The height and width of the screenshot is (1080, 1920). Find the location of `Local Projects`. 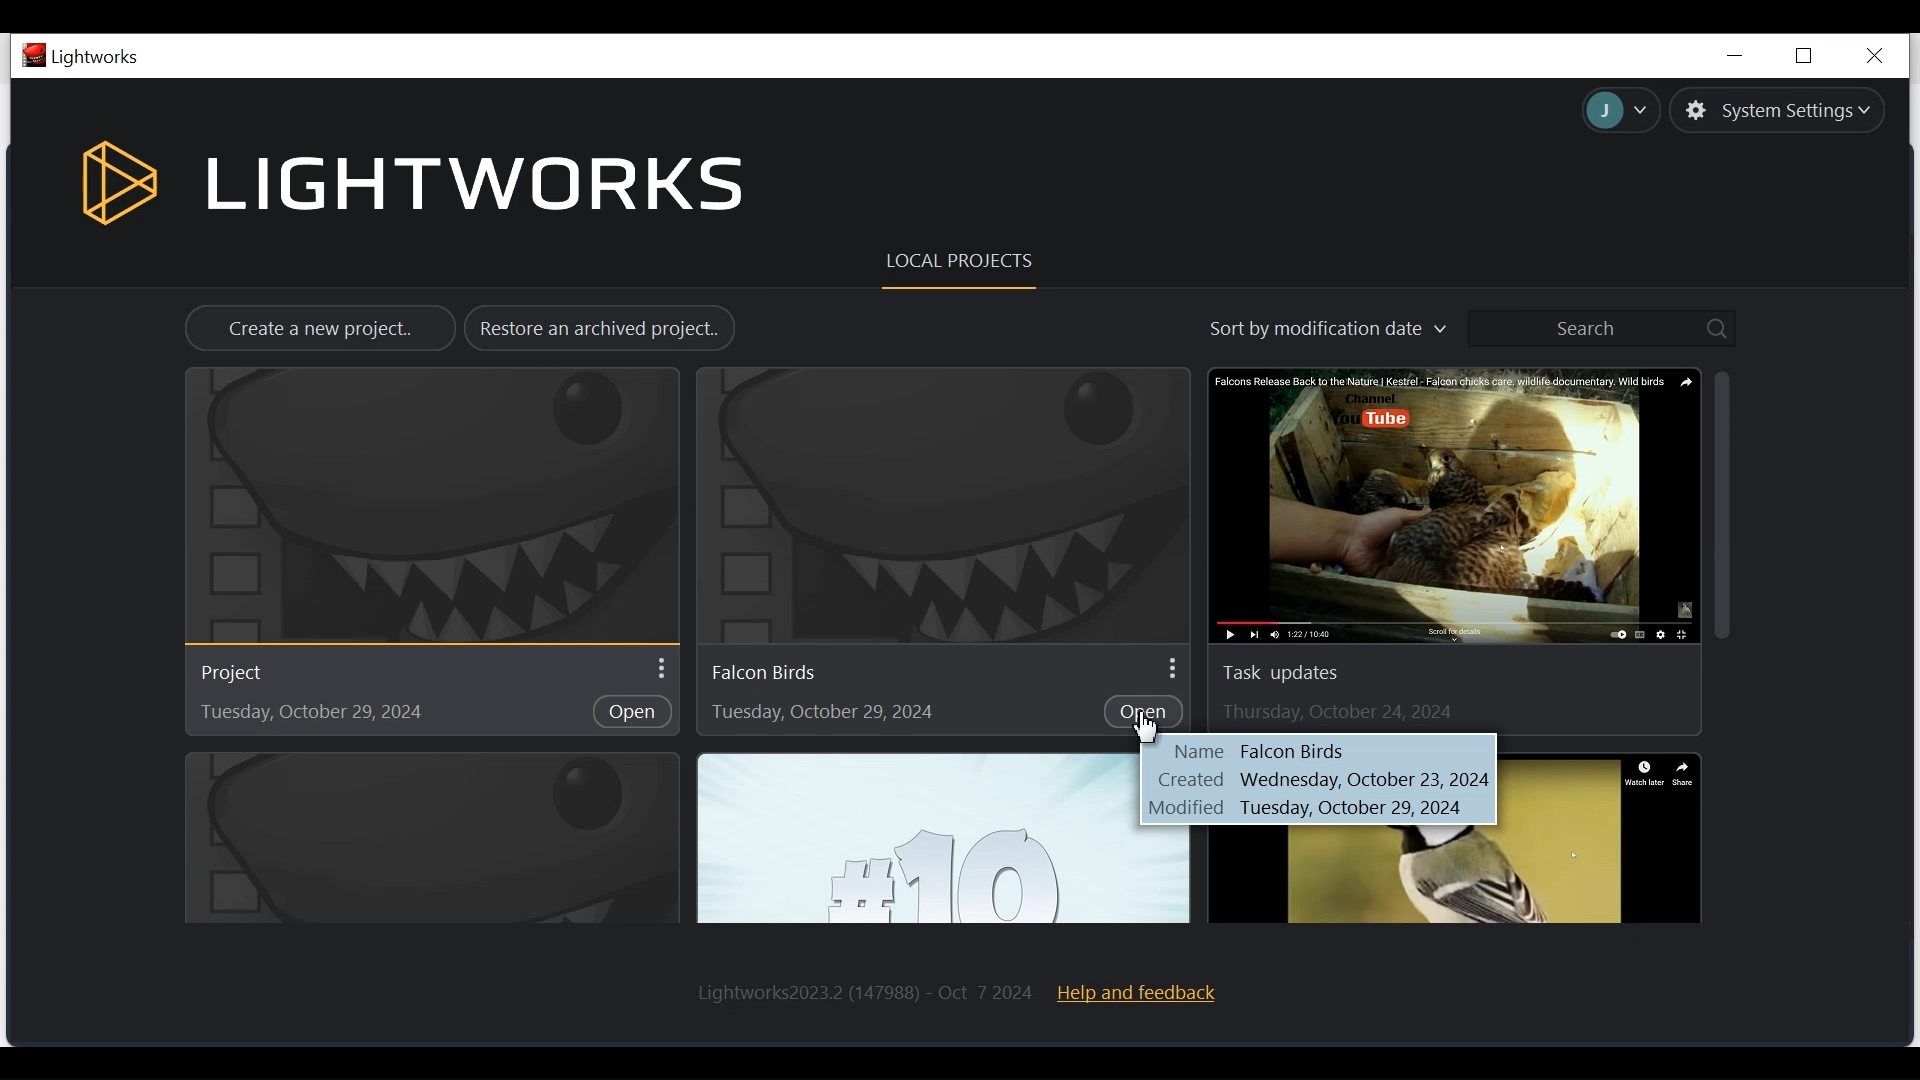

Local Projects is located at coordinates (953, 260).